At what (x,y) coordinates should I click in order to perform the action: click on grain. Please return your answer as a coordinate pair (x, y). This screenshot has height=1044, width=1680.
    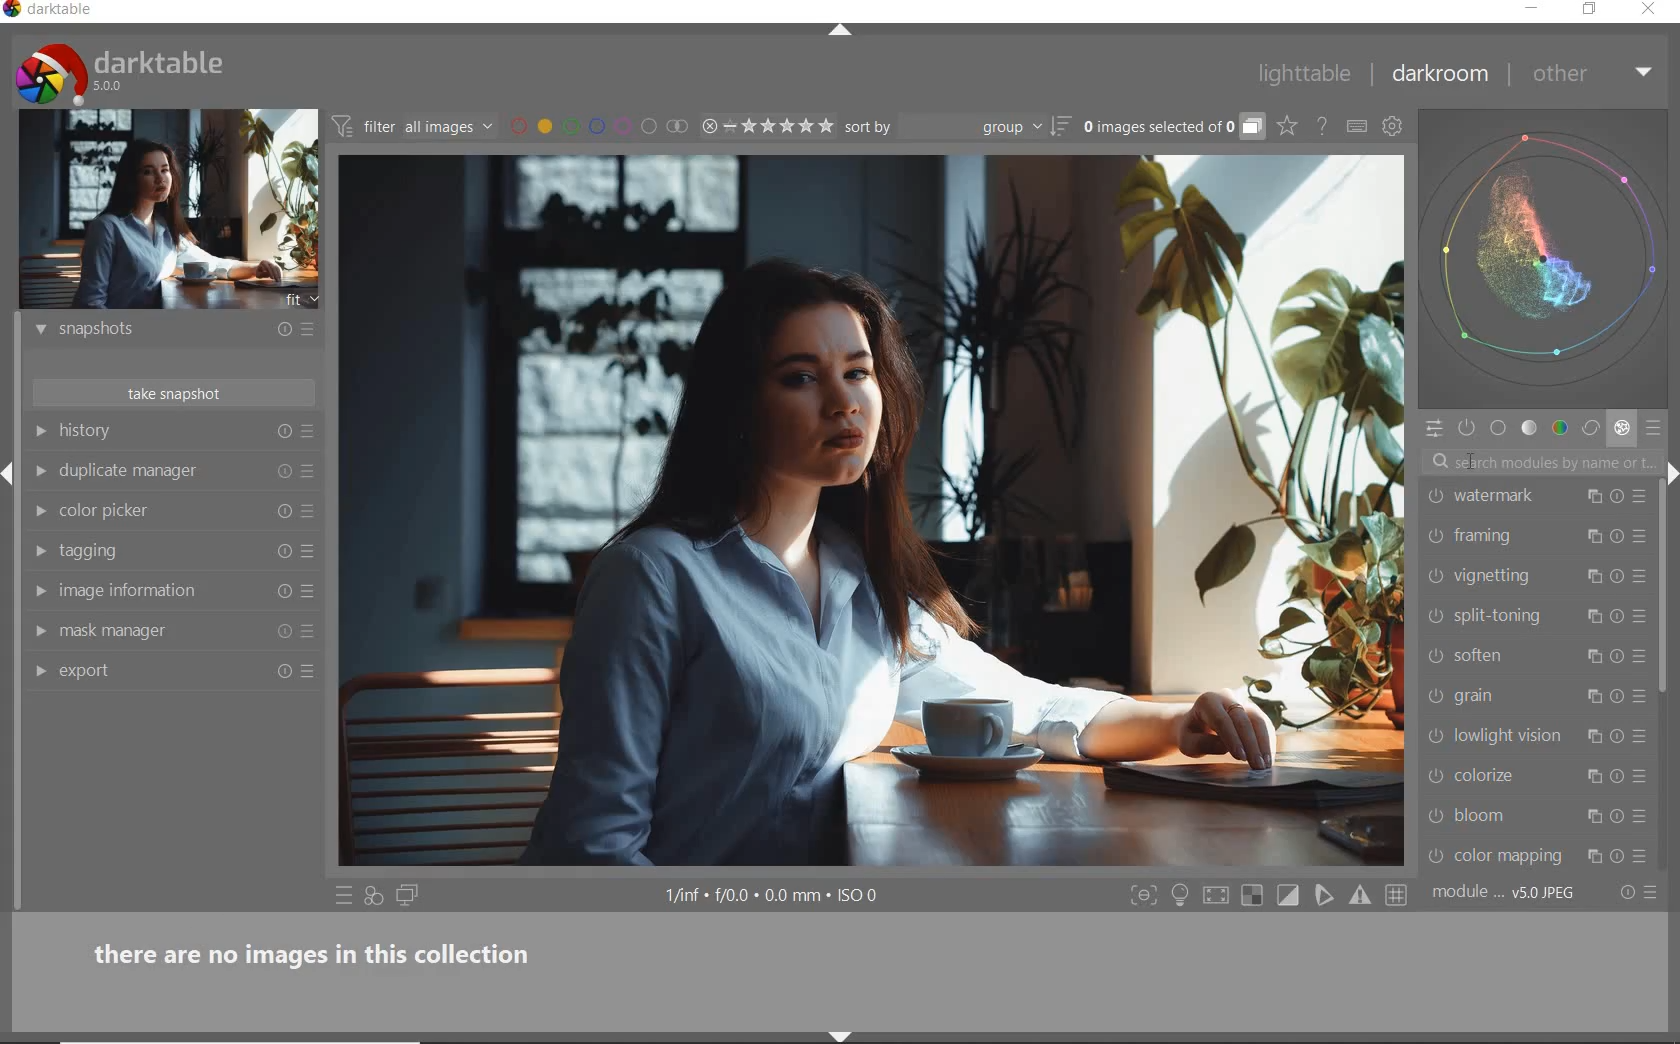
    Looking at the image, I should click on (1513, 696).